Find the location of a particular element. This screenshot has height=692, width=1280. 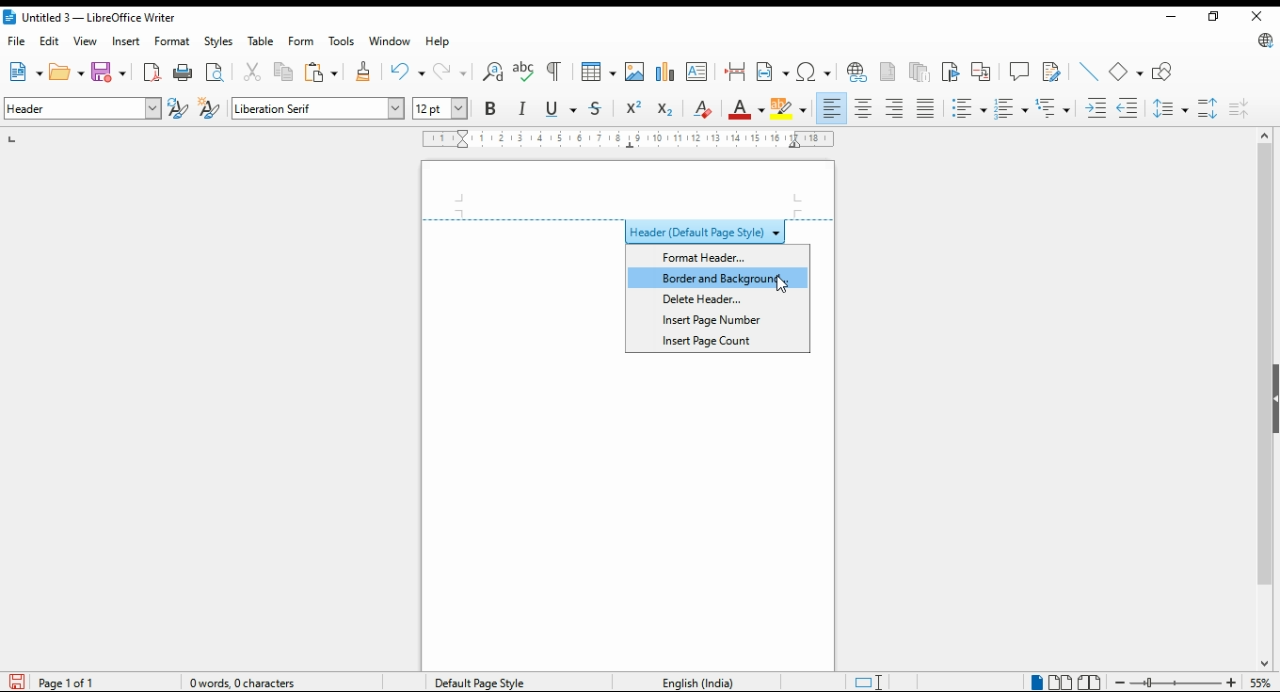

format is located at coordinates (174, 41).